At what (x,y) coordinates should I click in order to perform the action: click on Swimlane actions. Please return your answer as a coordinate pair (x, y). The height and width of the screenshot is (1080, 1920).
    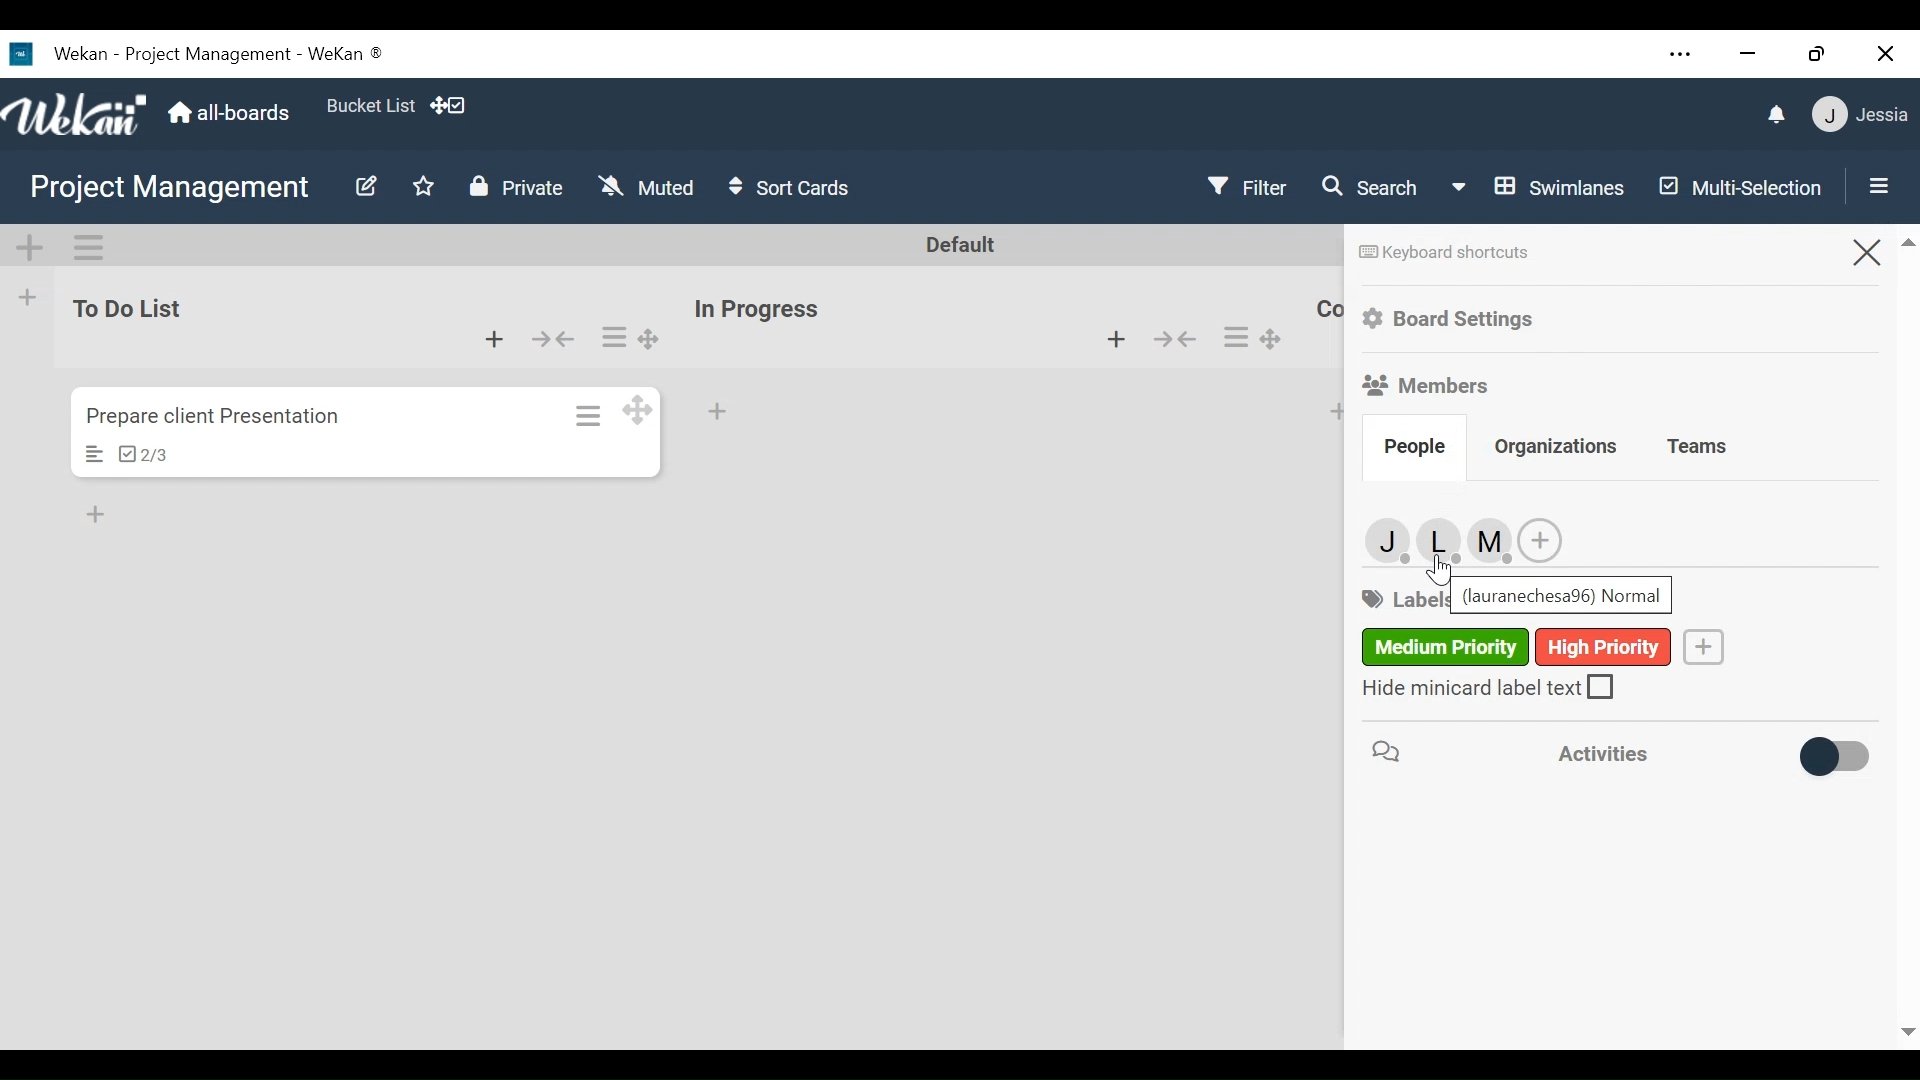
    Looking at the image, I should click on (87, 247).